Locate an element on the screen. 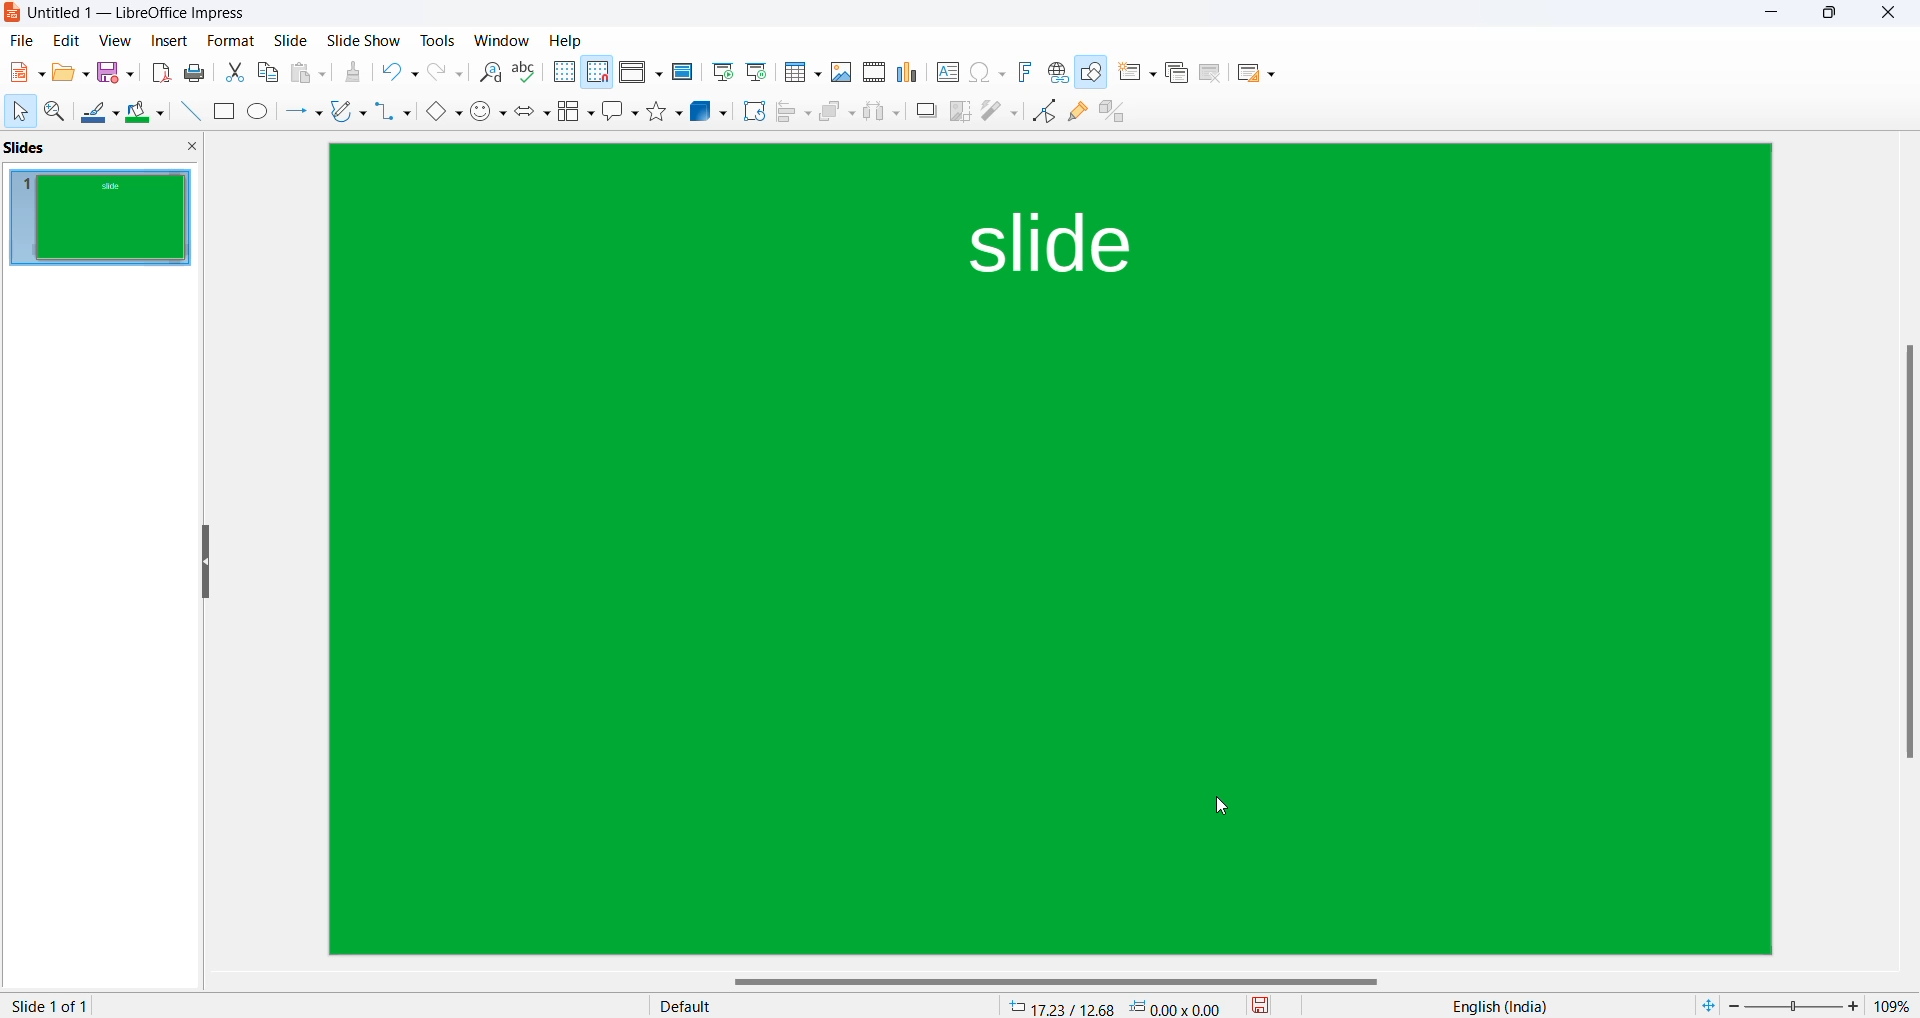 The image size is (1920, 1018). arrange is located at coordinates (836, 116).